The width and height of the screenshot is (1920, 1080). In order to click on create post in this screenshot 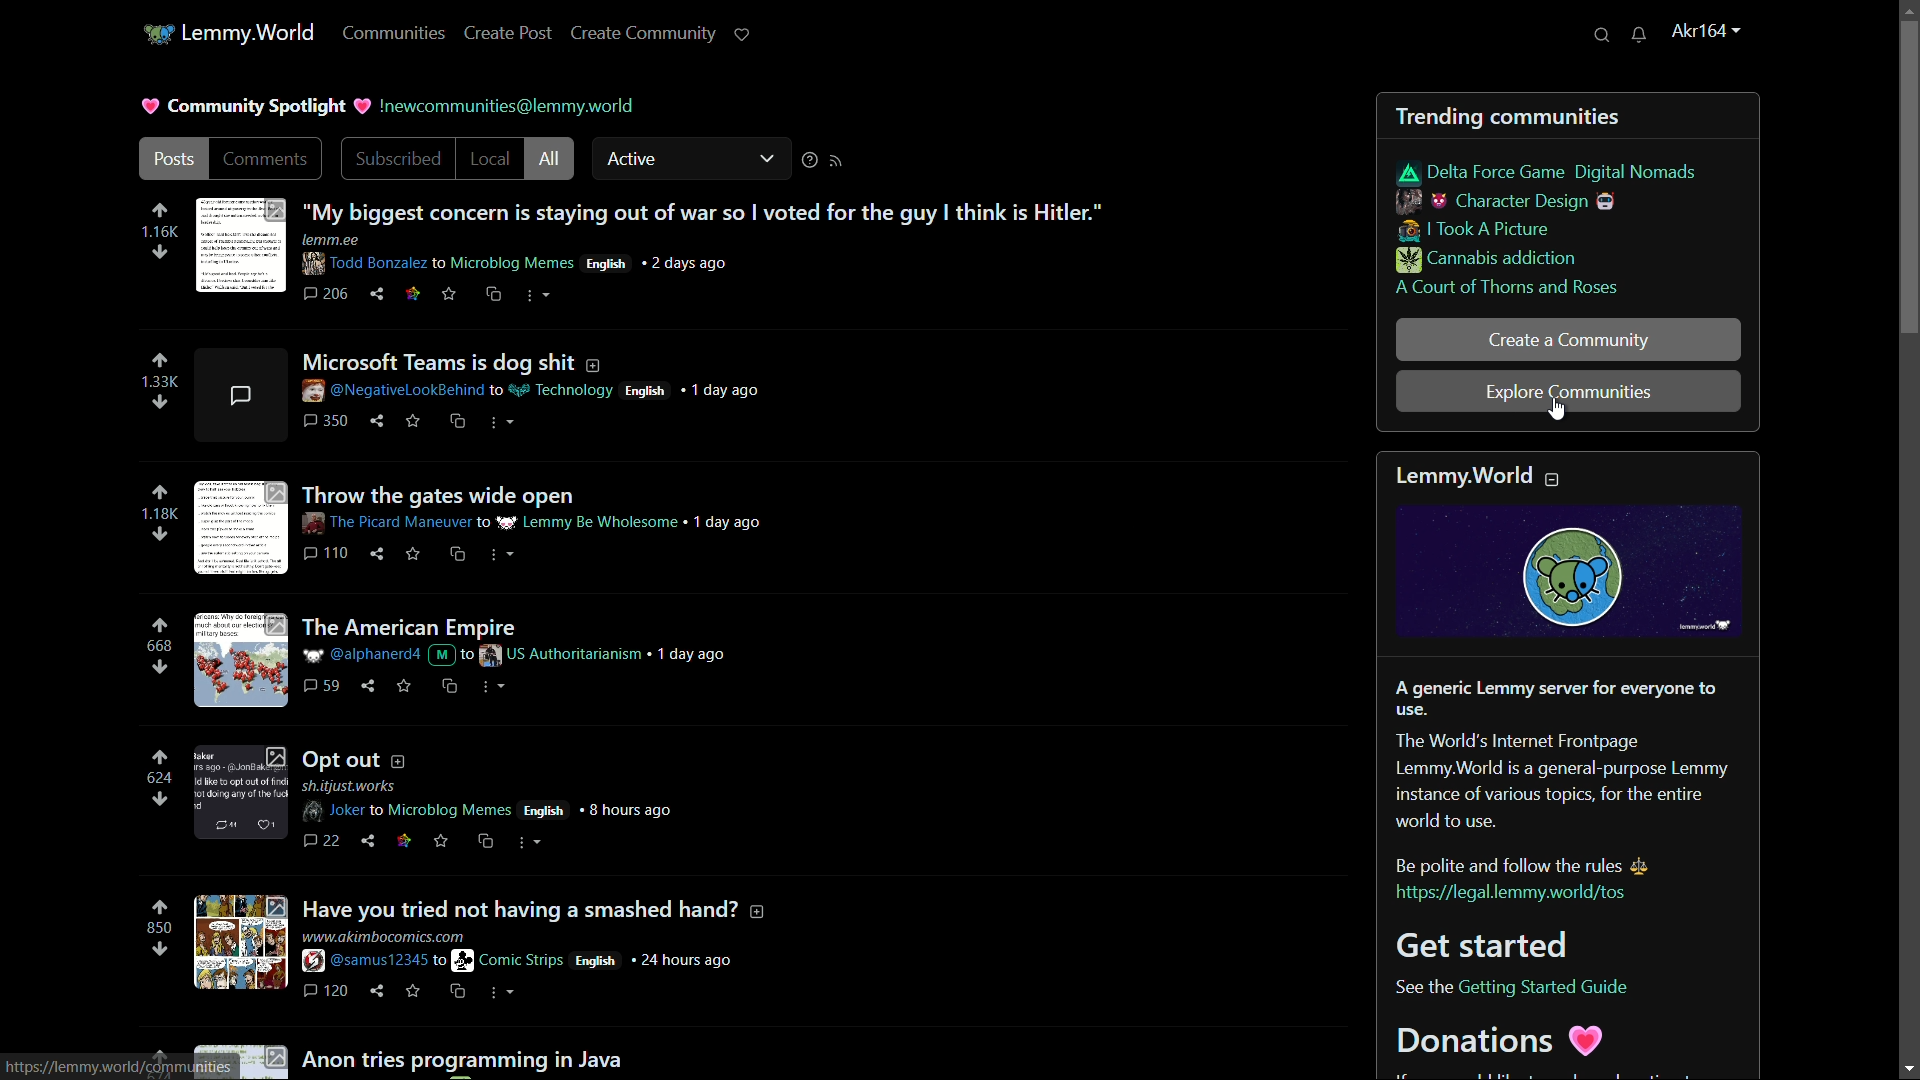, I will do `click(506, 32)`.